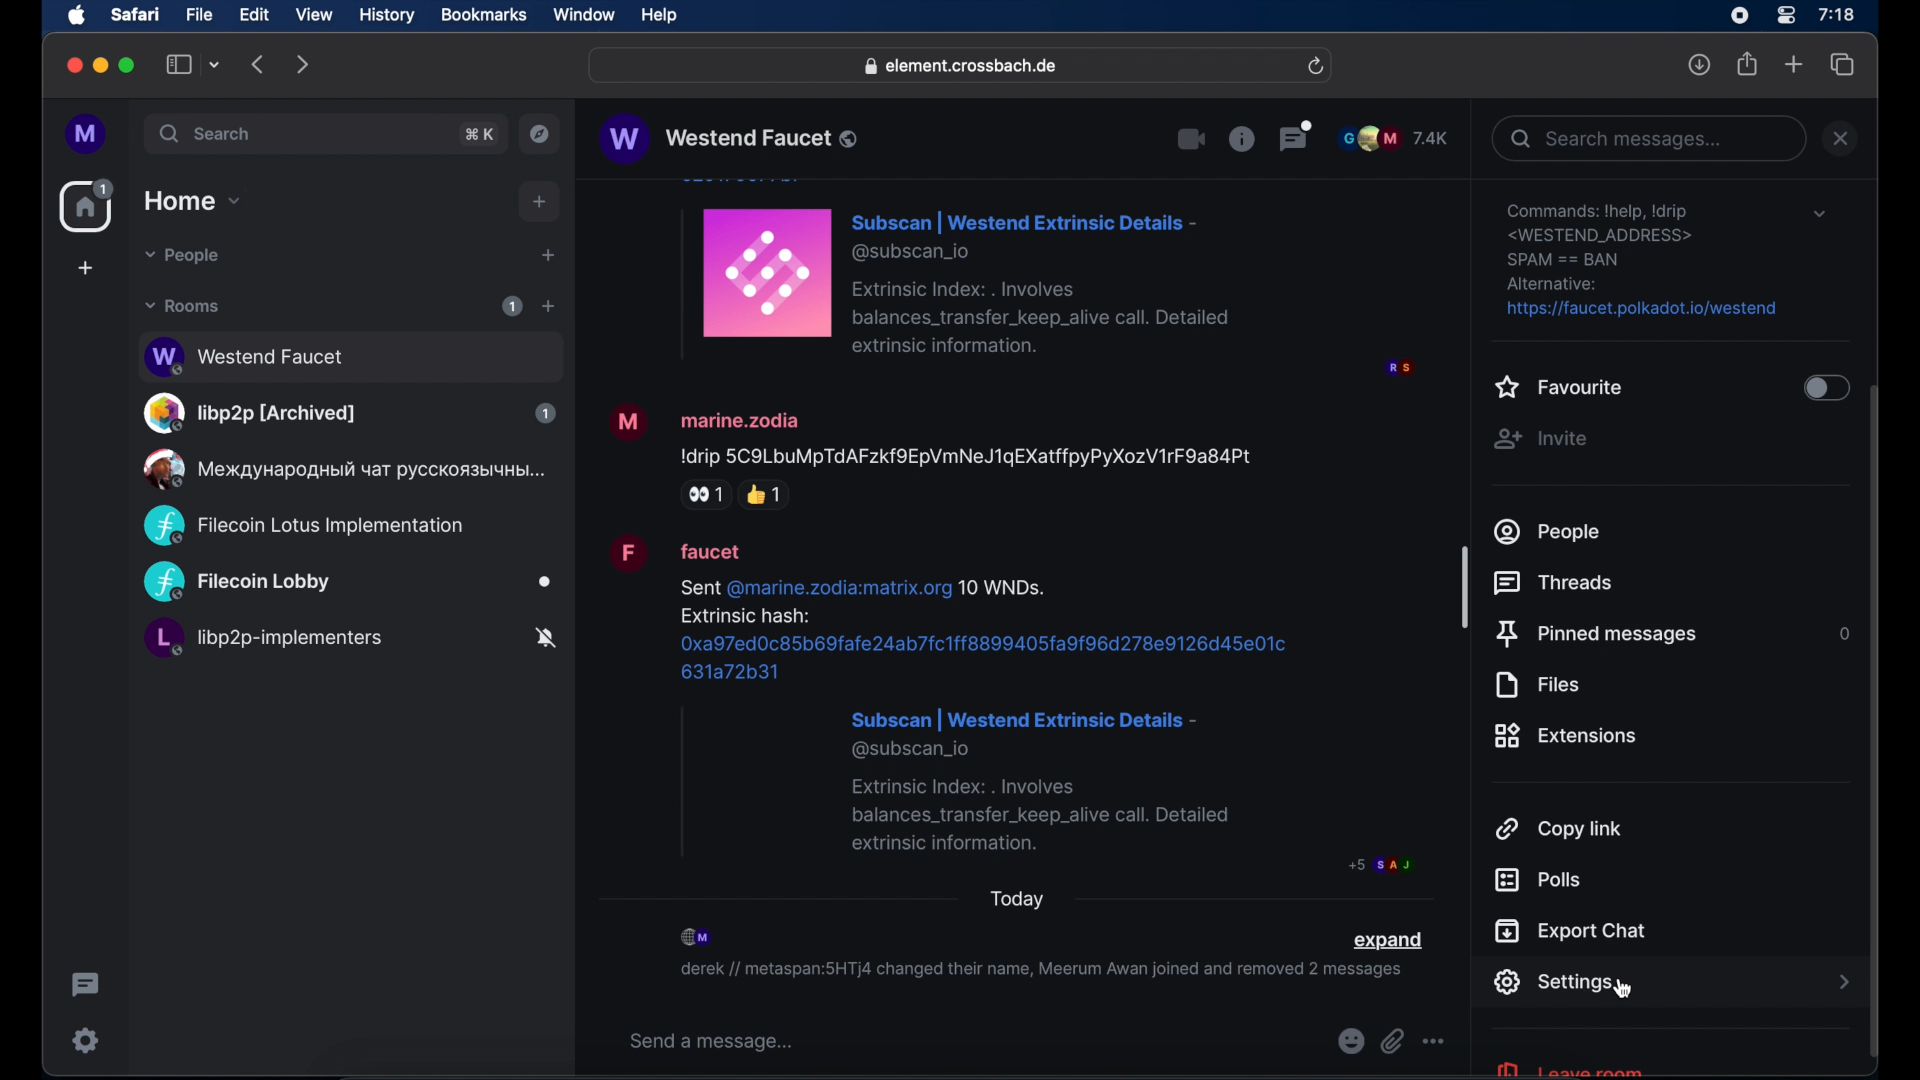 This screenshot has width=1920, height=1080. I want to click on participants, so click(698, 937).